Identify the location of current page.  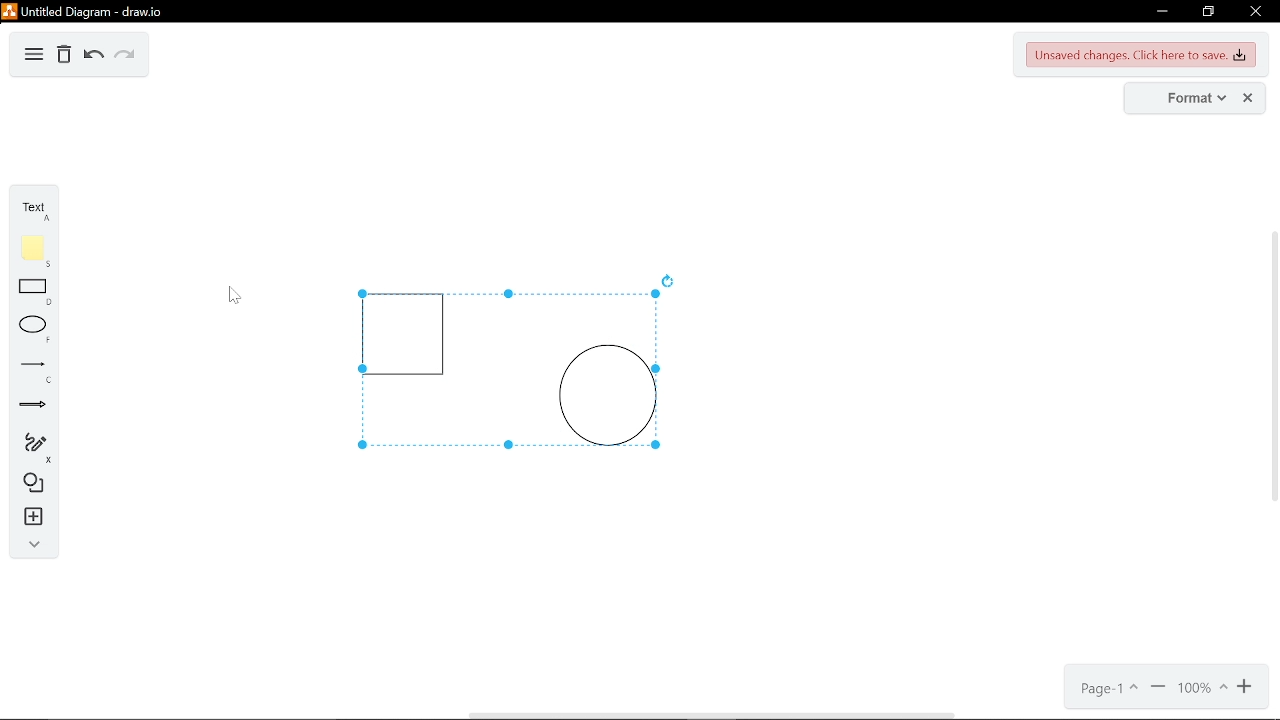
(1104, 691).